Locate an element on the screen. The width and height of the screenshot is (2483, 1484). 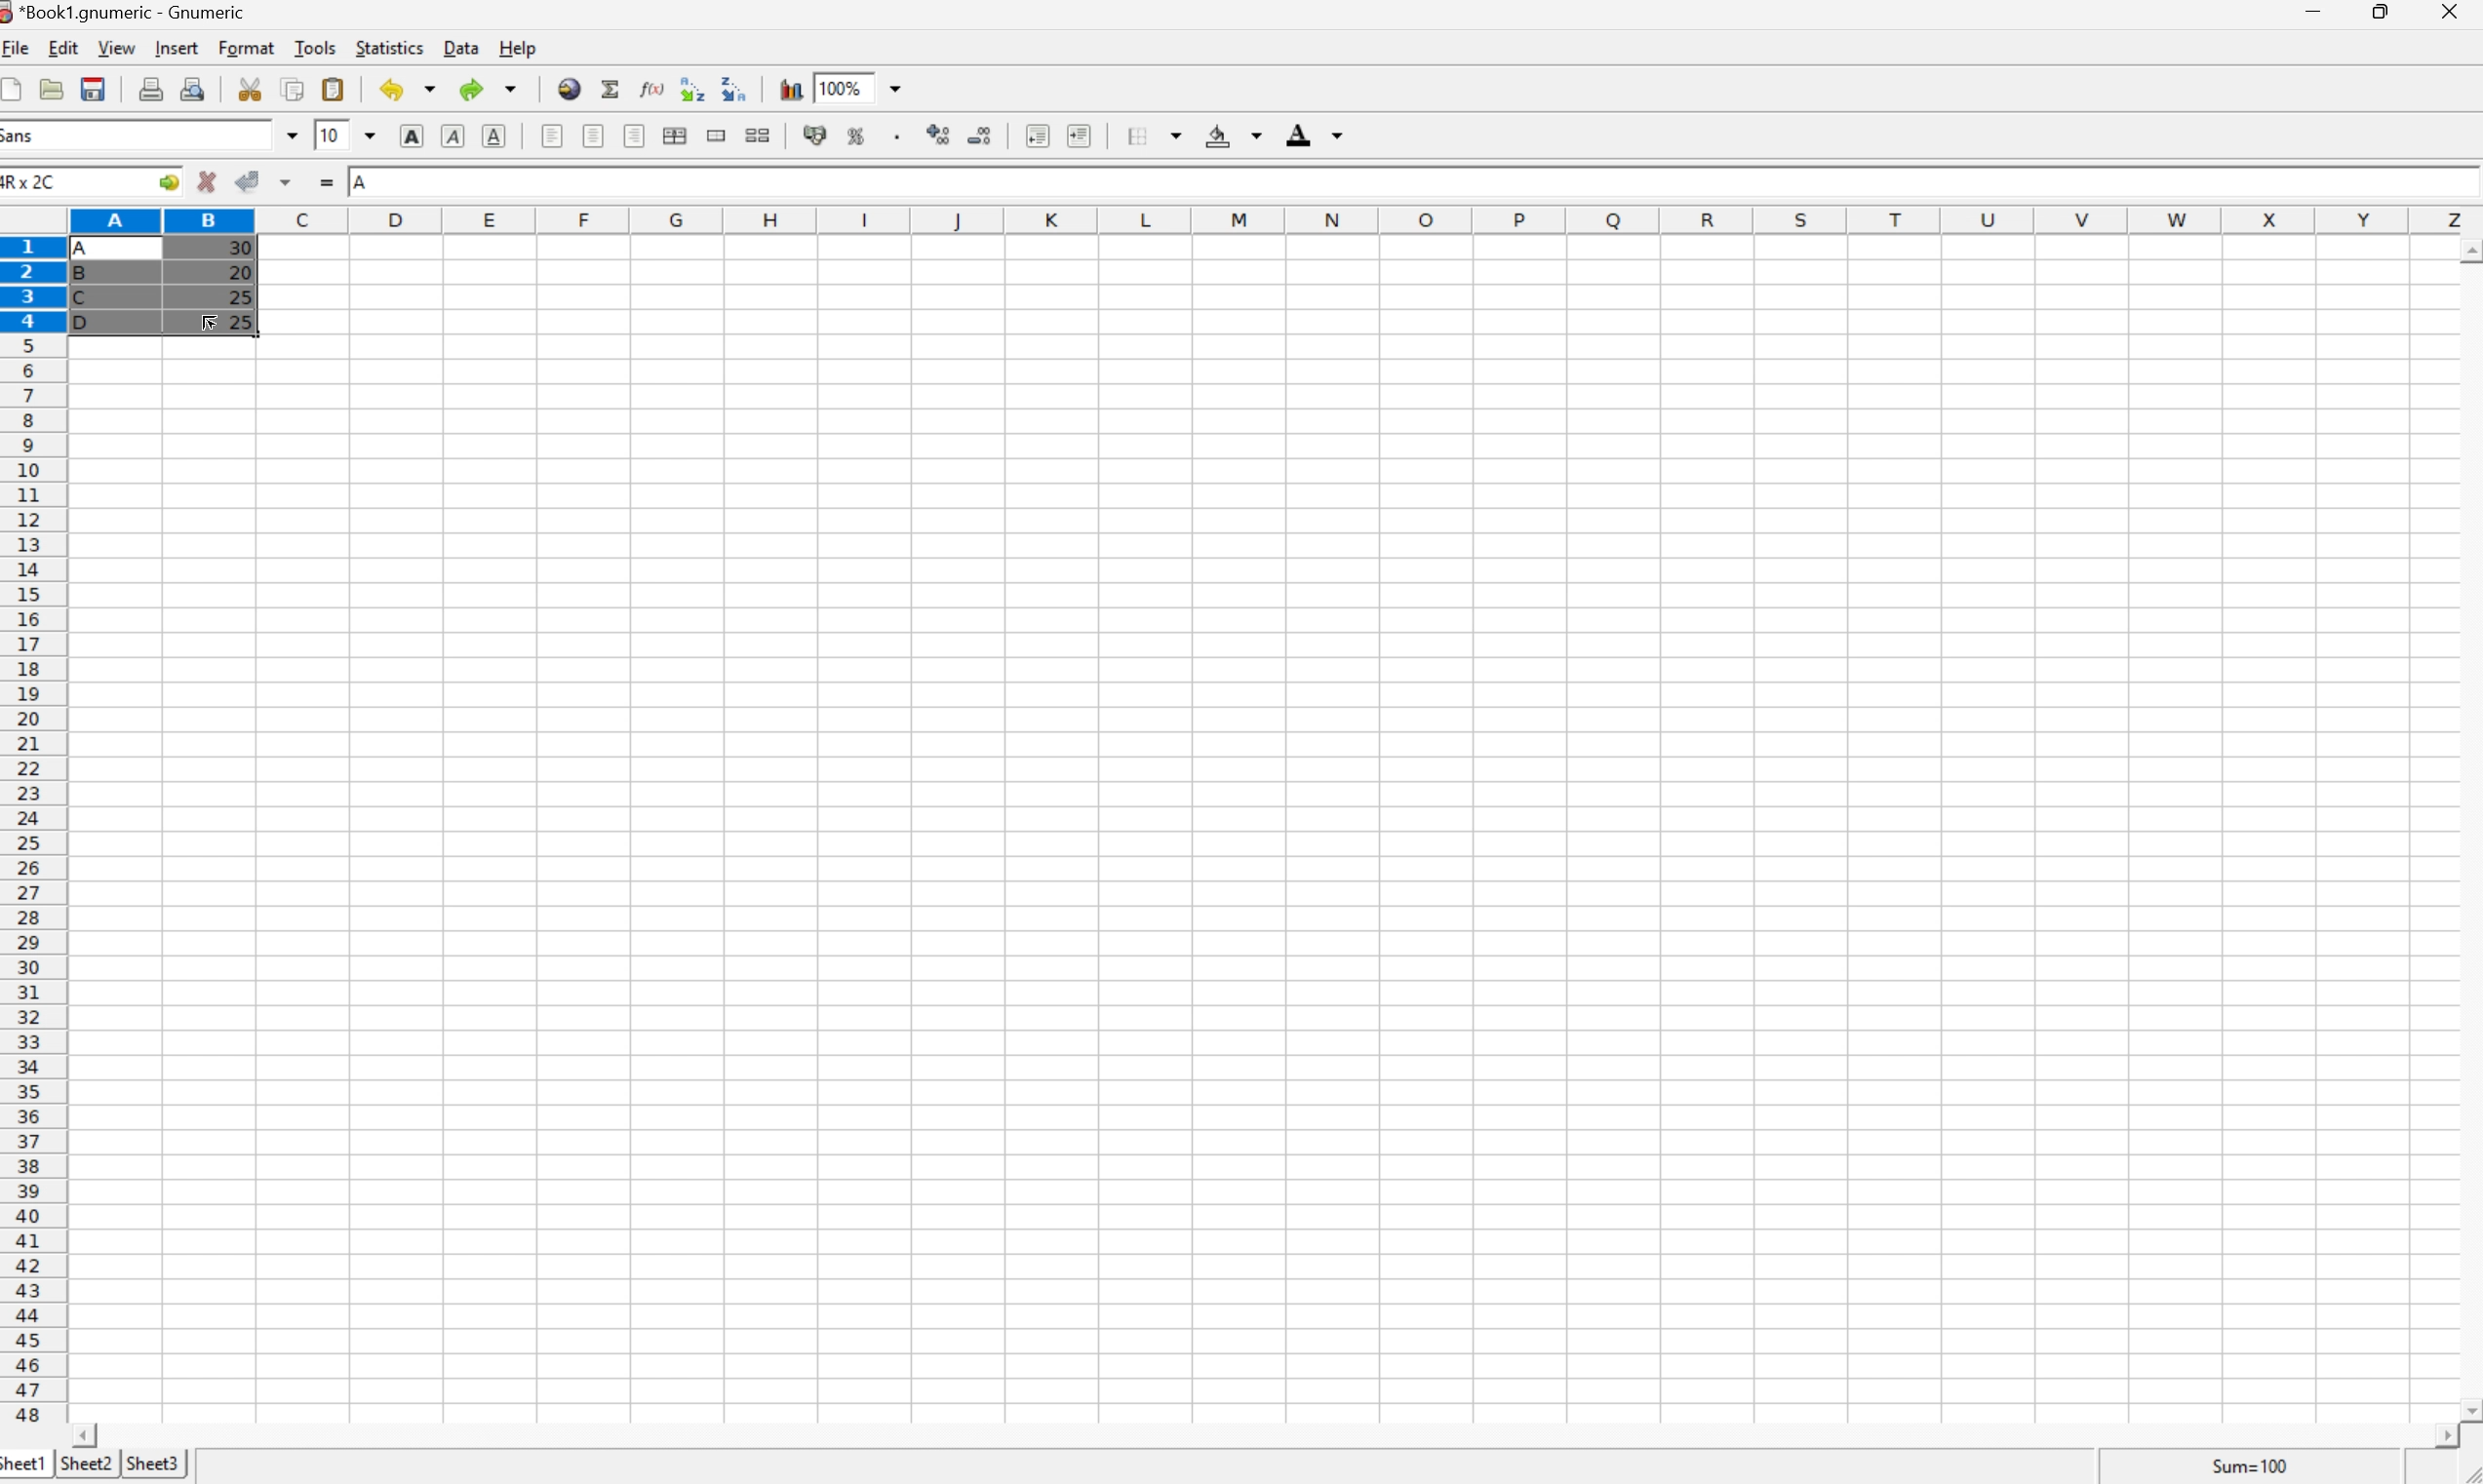
Go to is located at coordinates (168, 179).